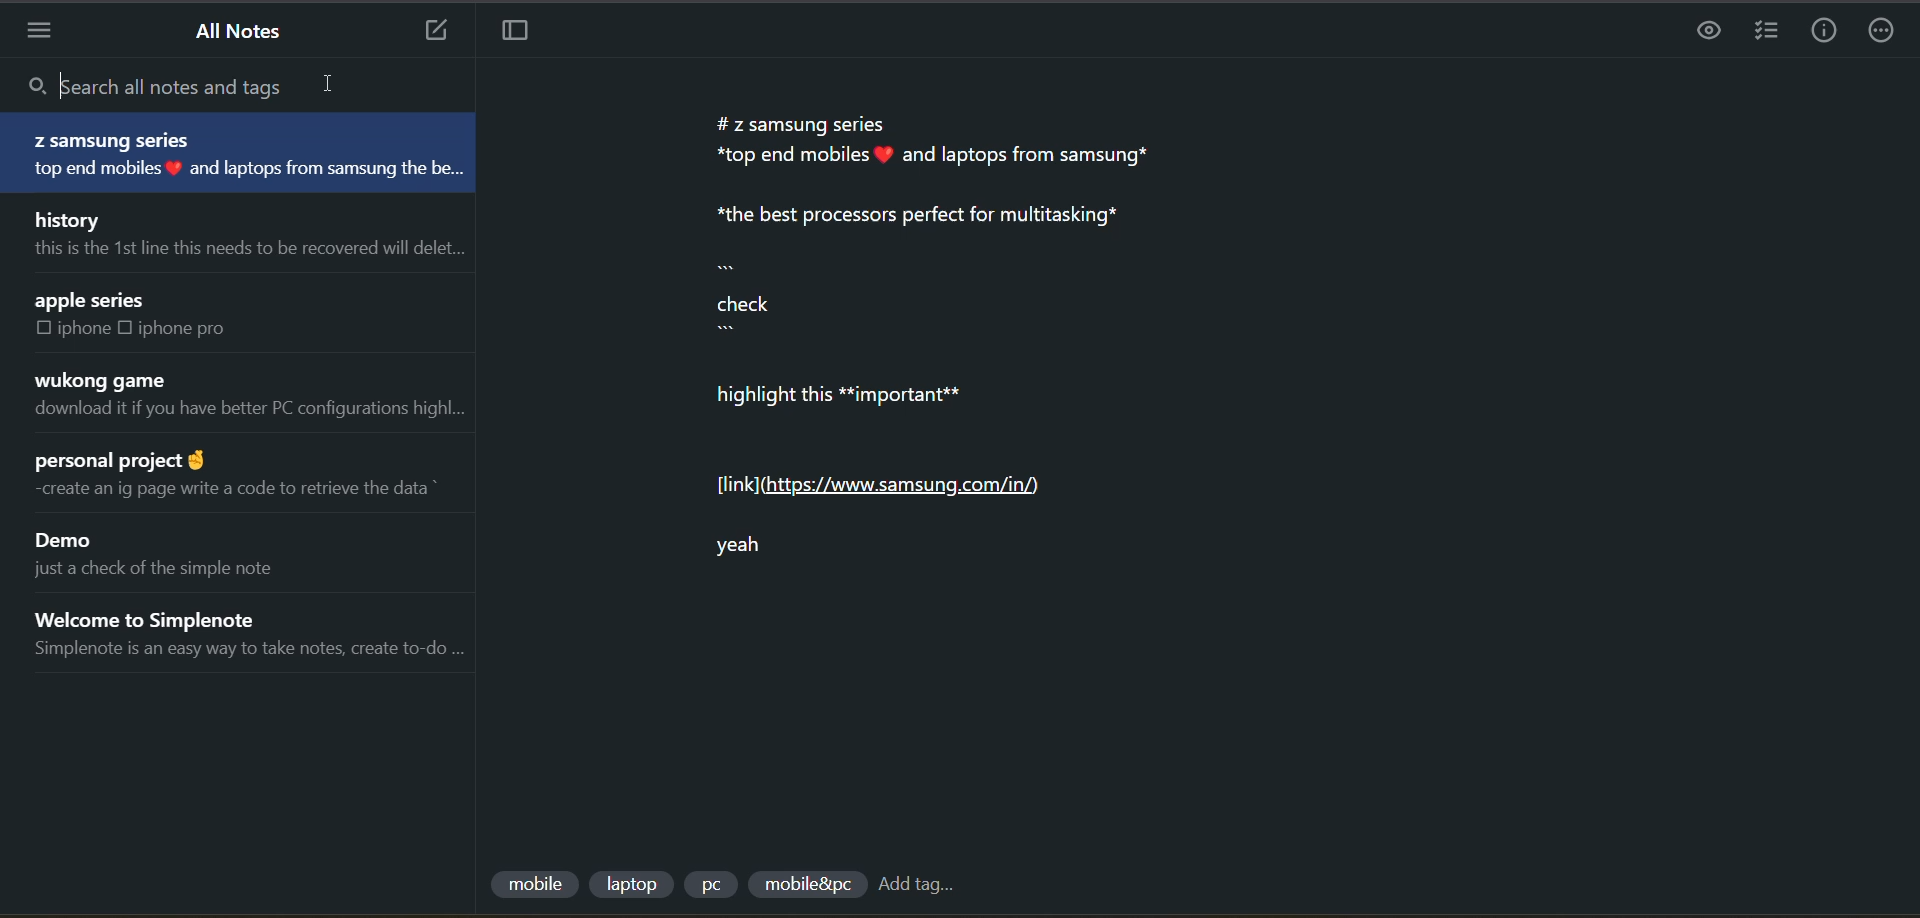  I want to click on wukong game, so click(107, 379).